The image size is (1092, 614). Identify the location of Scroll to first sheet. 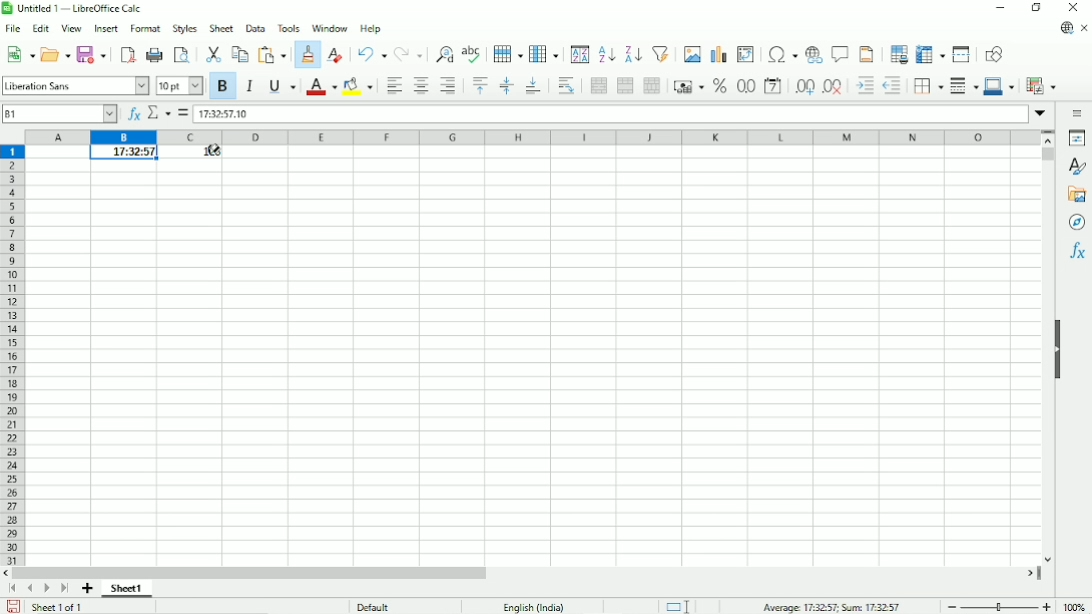
(15, 590).